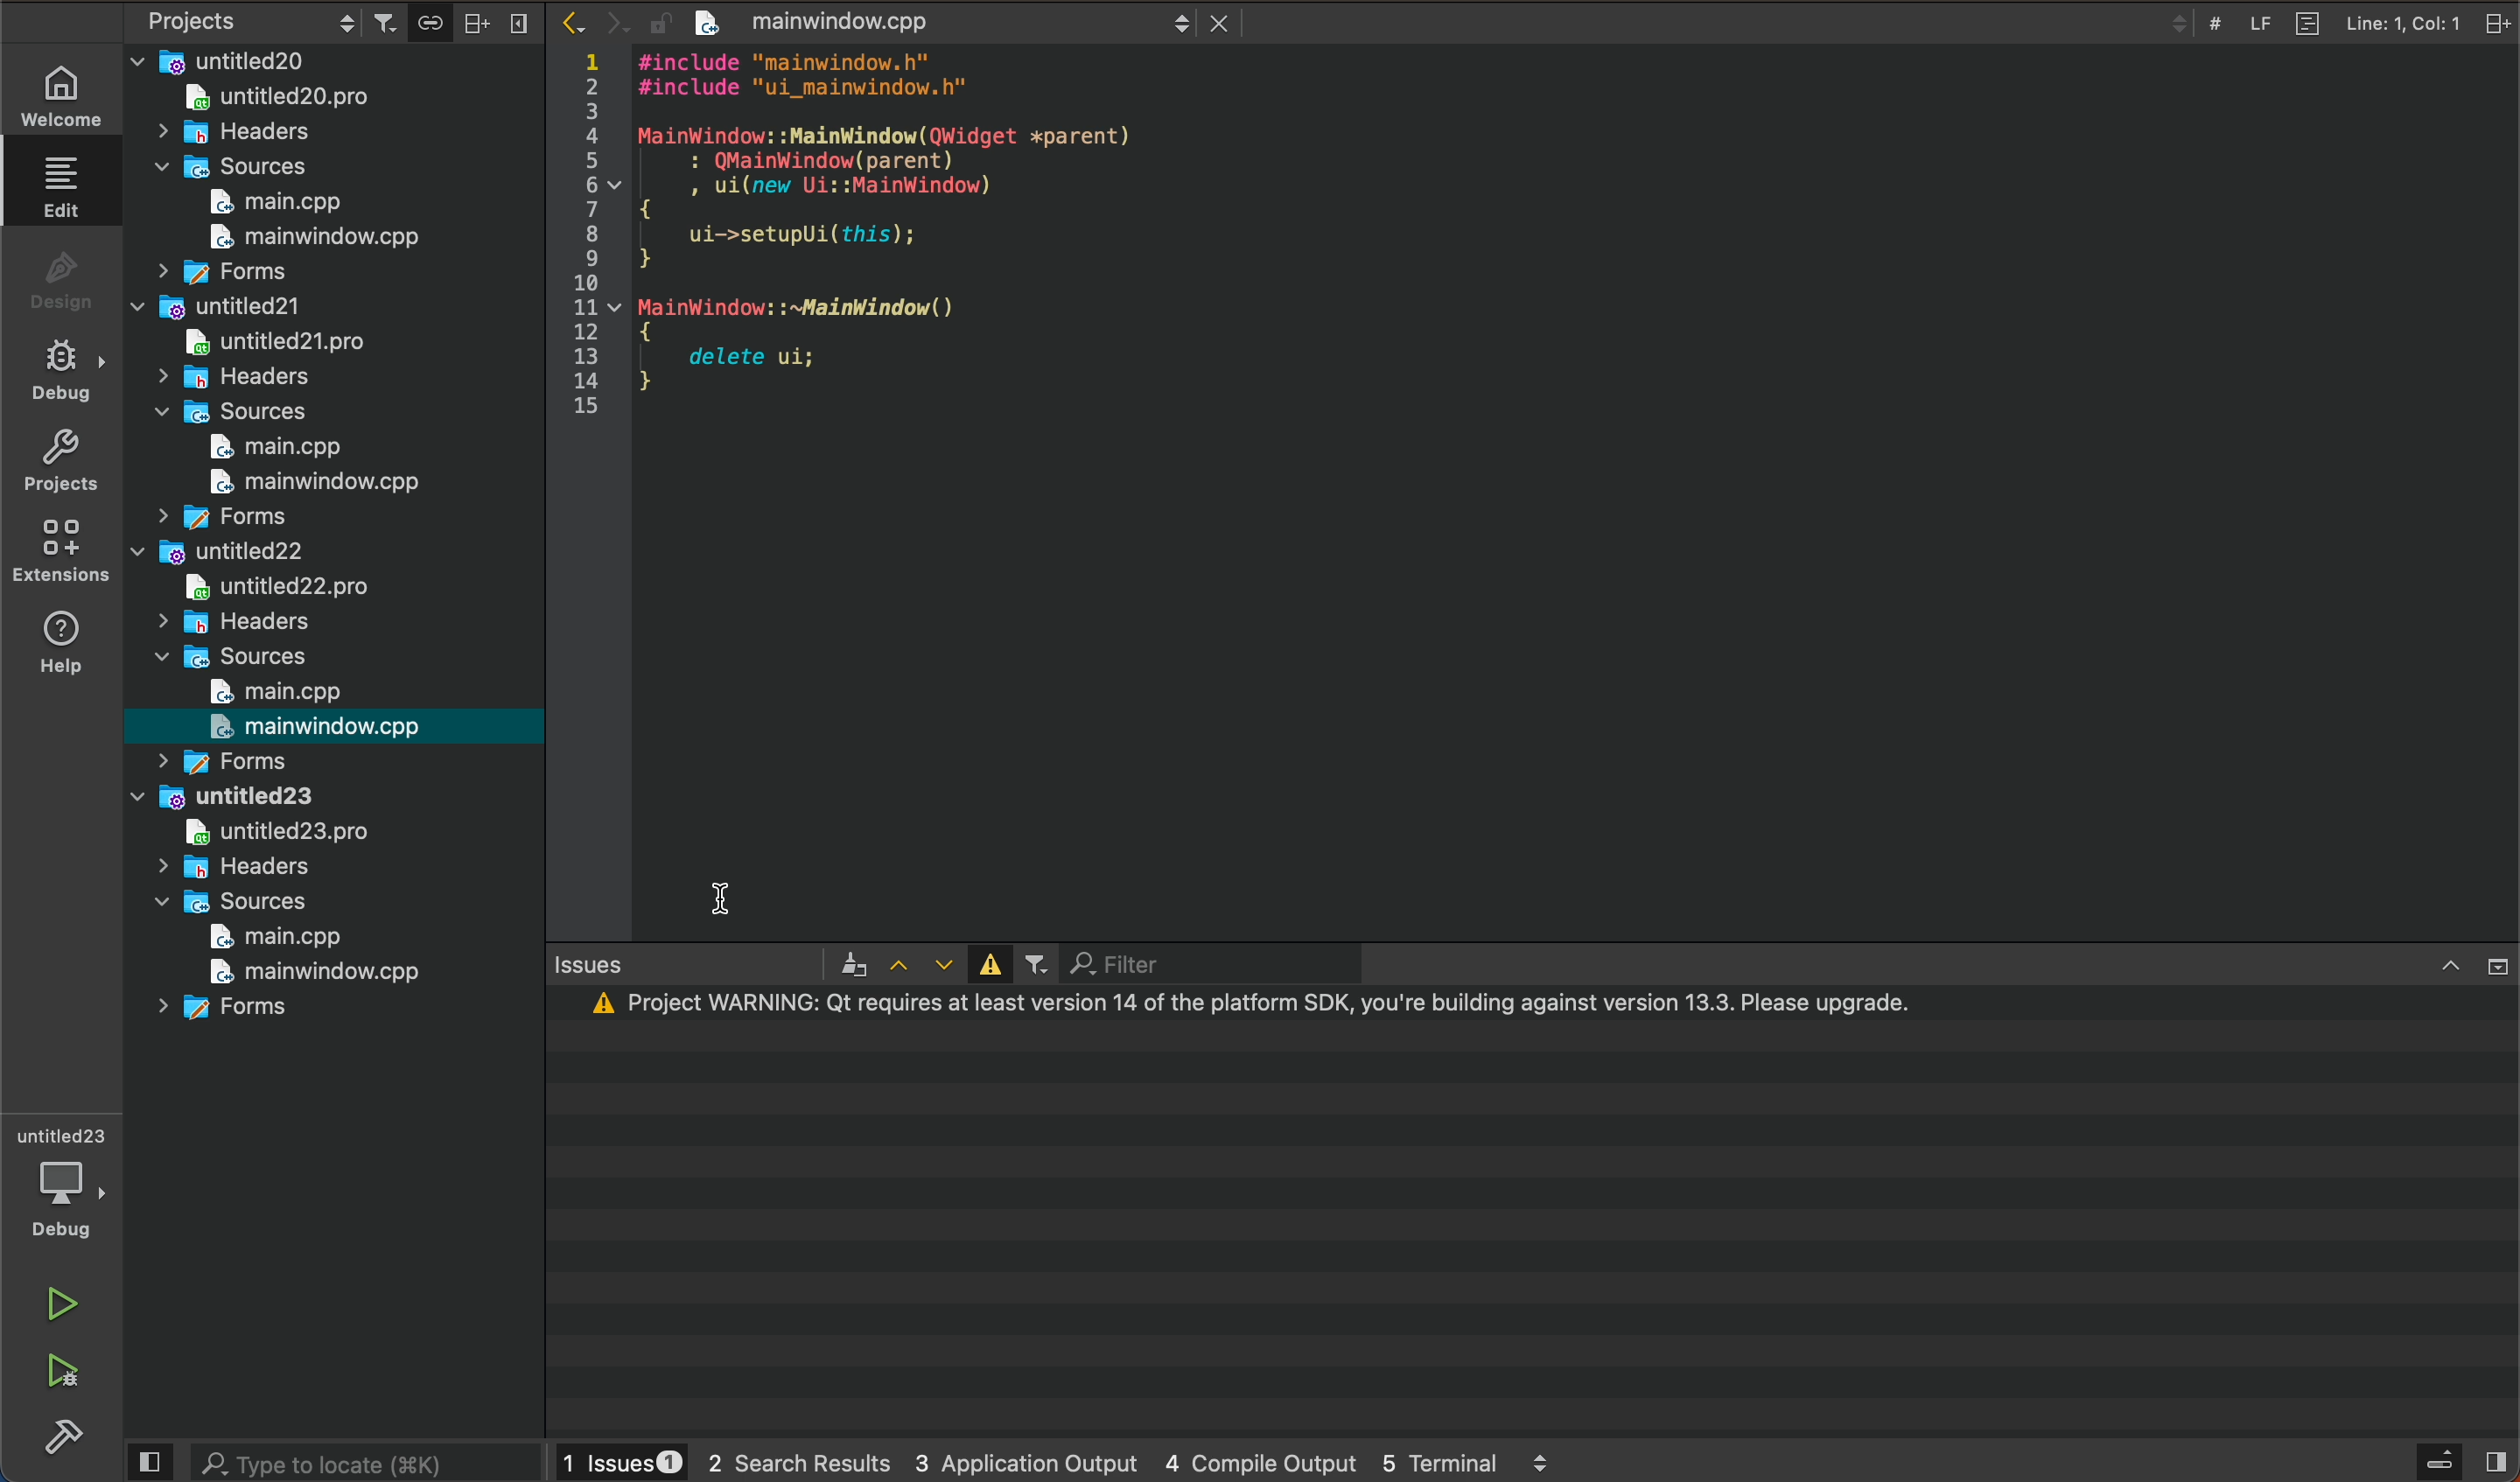 The height and width of the screenshot is (1482, 2520). I want to click on next, so click(612, 16).